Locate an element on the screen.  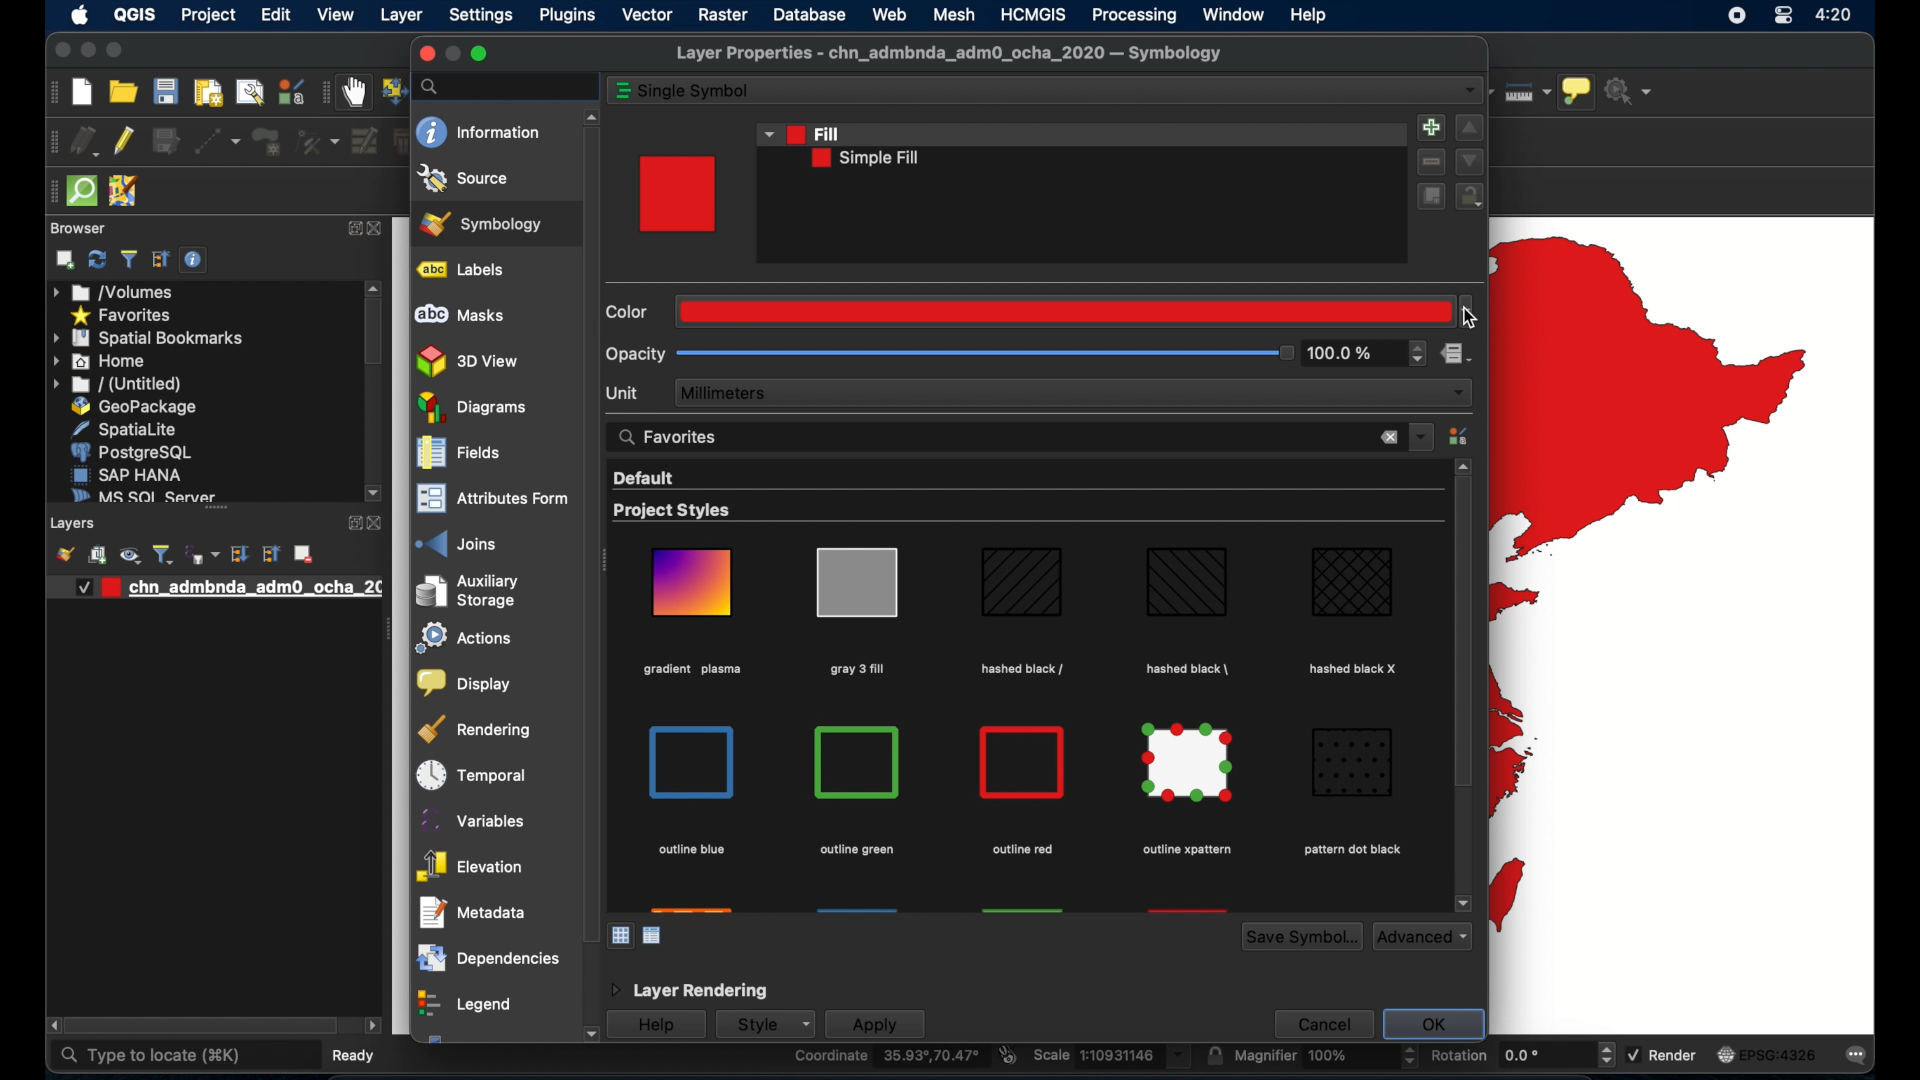
temporal is located at coordinates (467, 775).